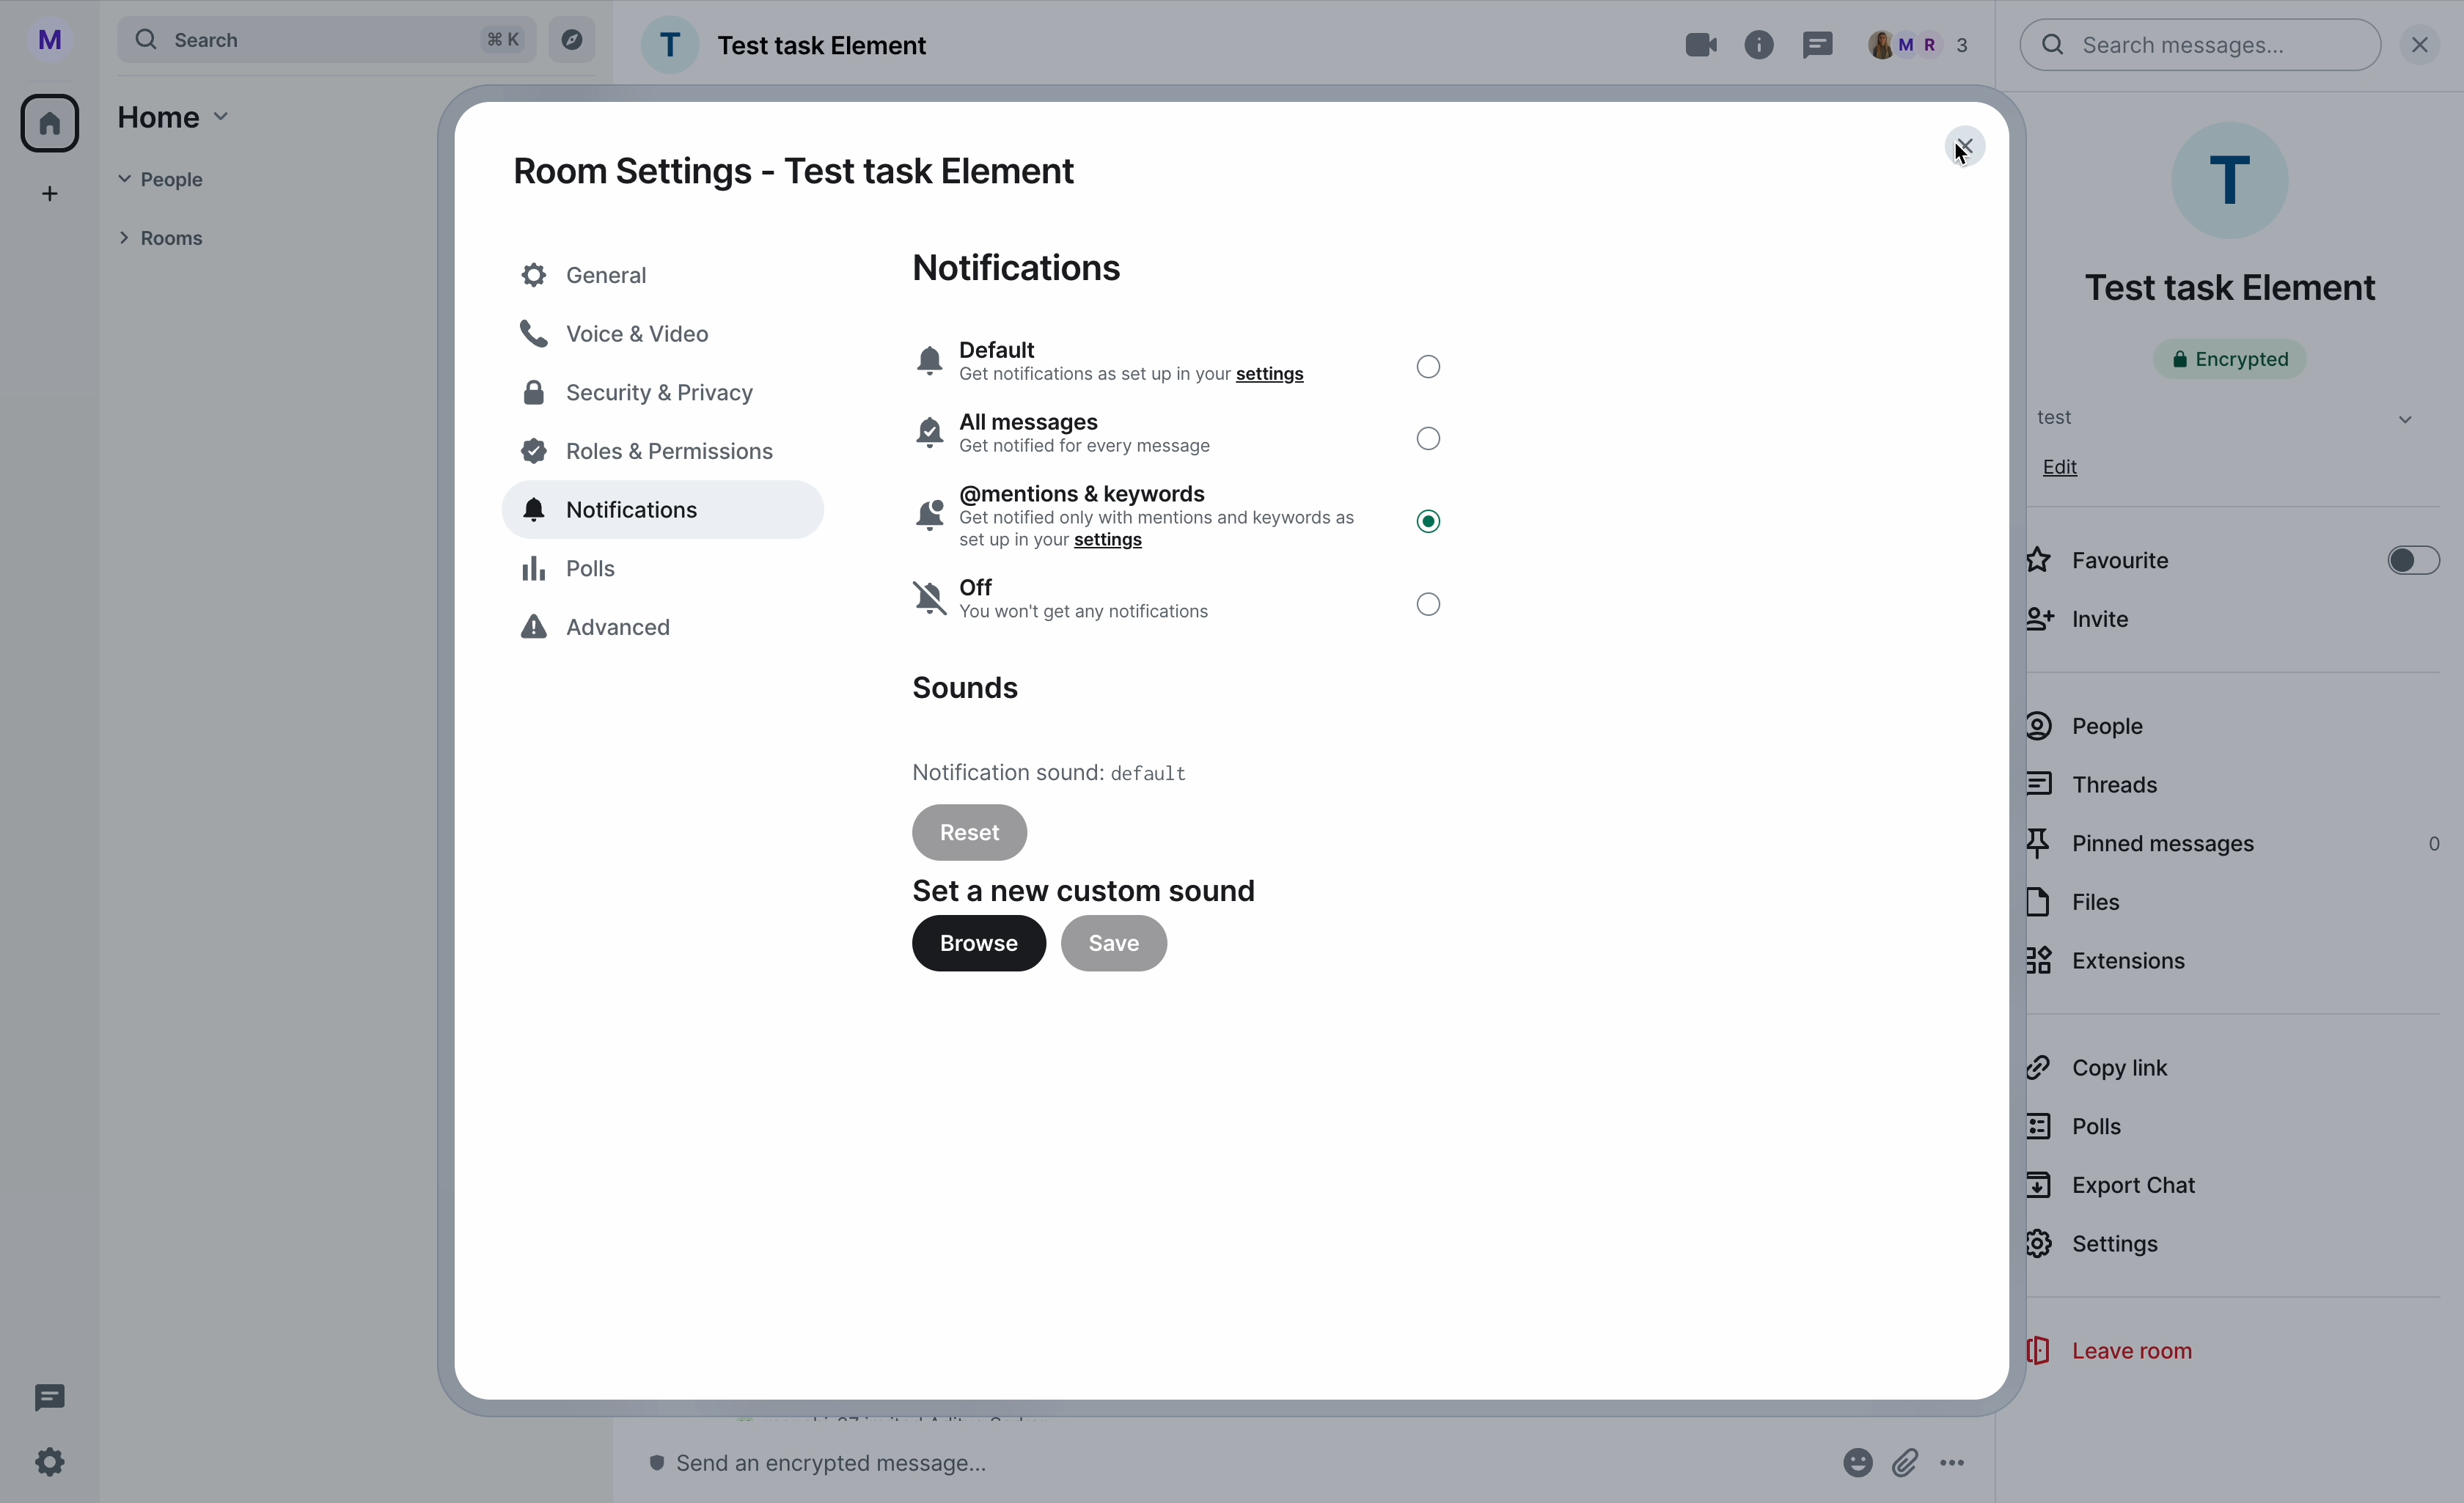 Image resolution: width=2464 pixels, height=1503 pixels. Describe the element at coordinates (46, 37) in the screenshot. I see `profile` at that location.